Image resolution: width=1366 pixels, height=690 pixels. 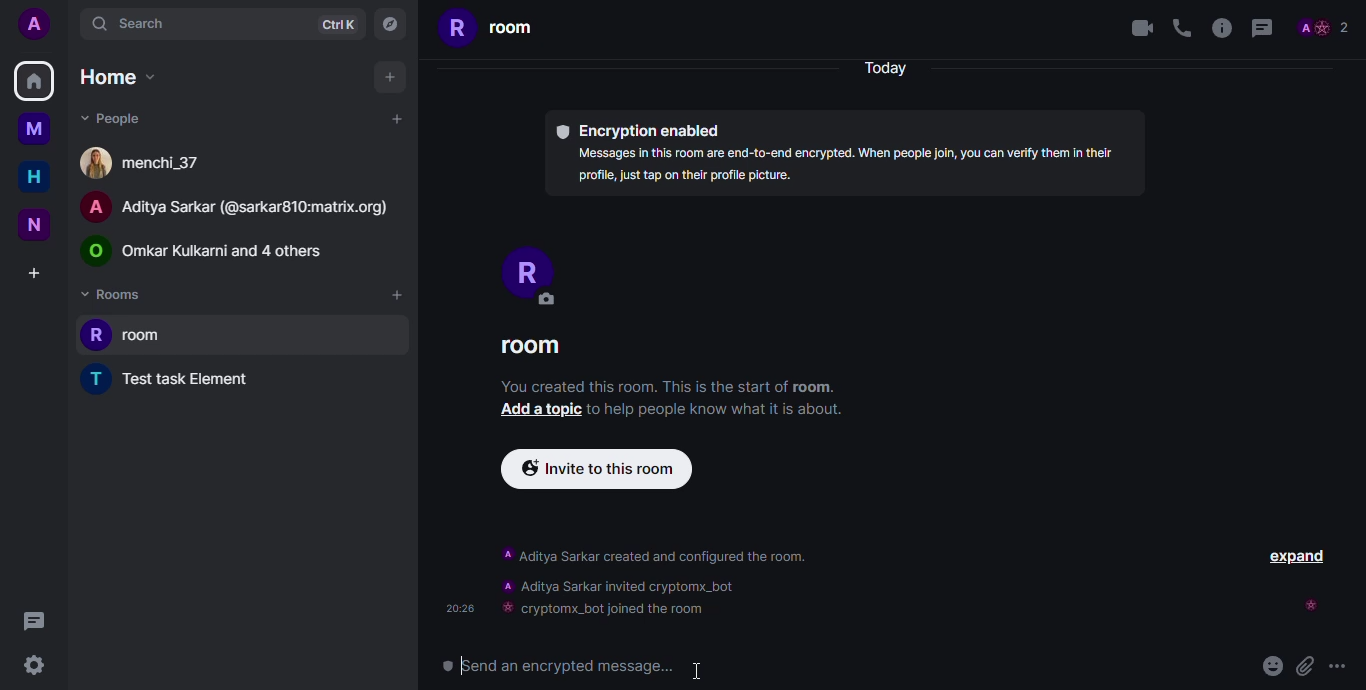 What do you see at coordinates (398, 296) in the screenshot?
I see `add` at bounding box center [398, 296].